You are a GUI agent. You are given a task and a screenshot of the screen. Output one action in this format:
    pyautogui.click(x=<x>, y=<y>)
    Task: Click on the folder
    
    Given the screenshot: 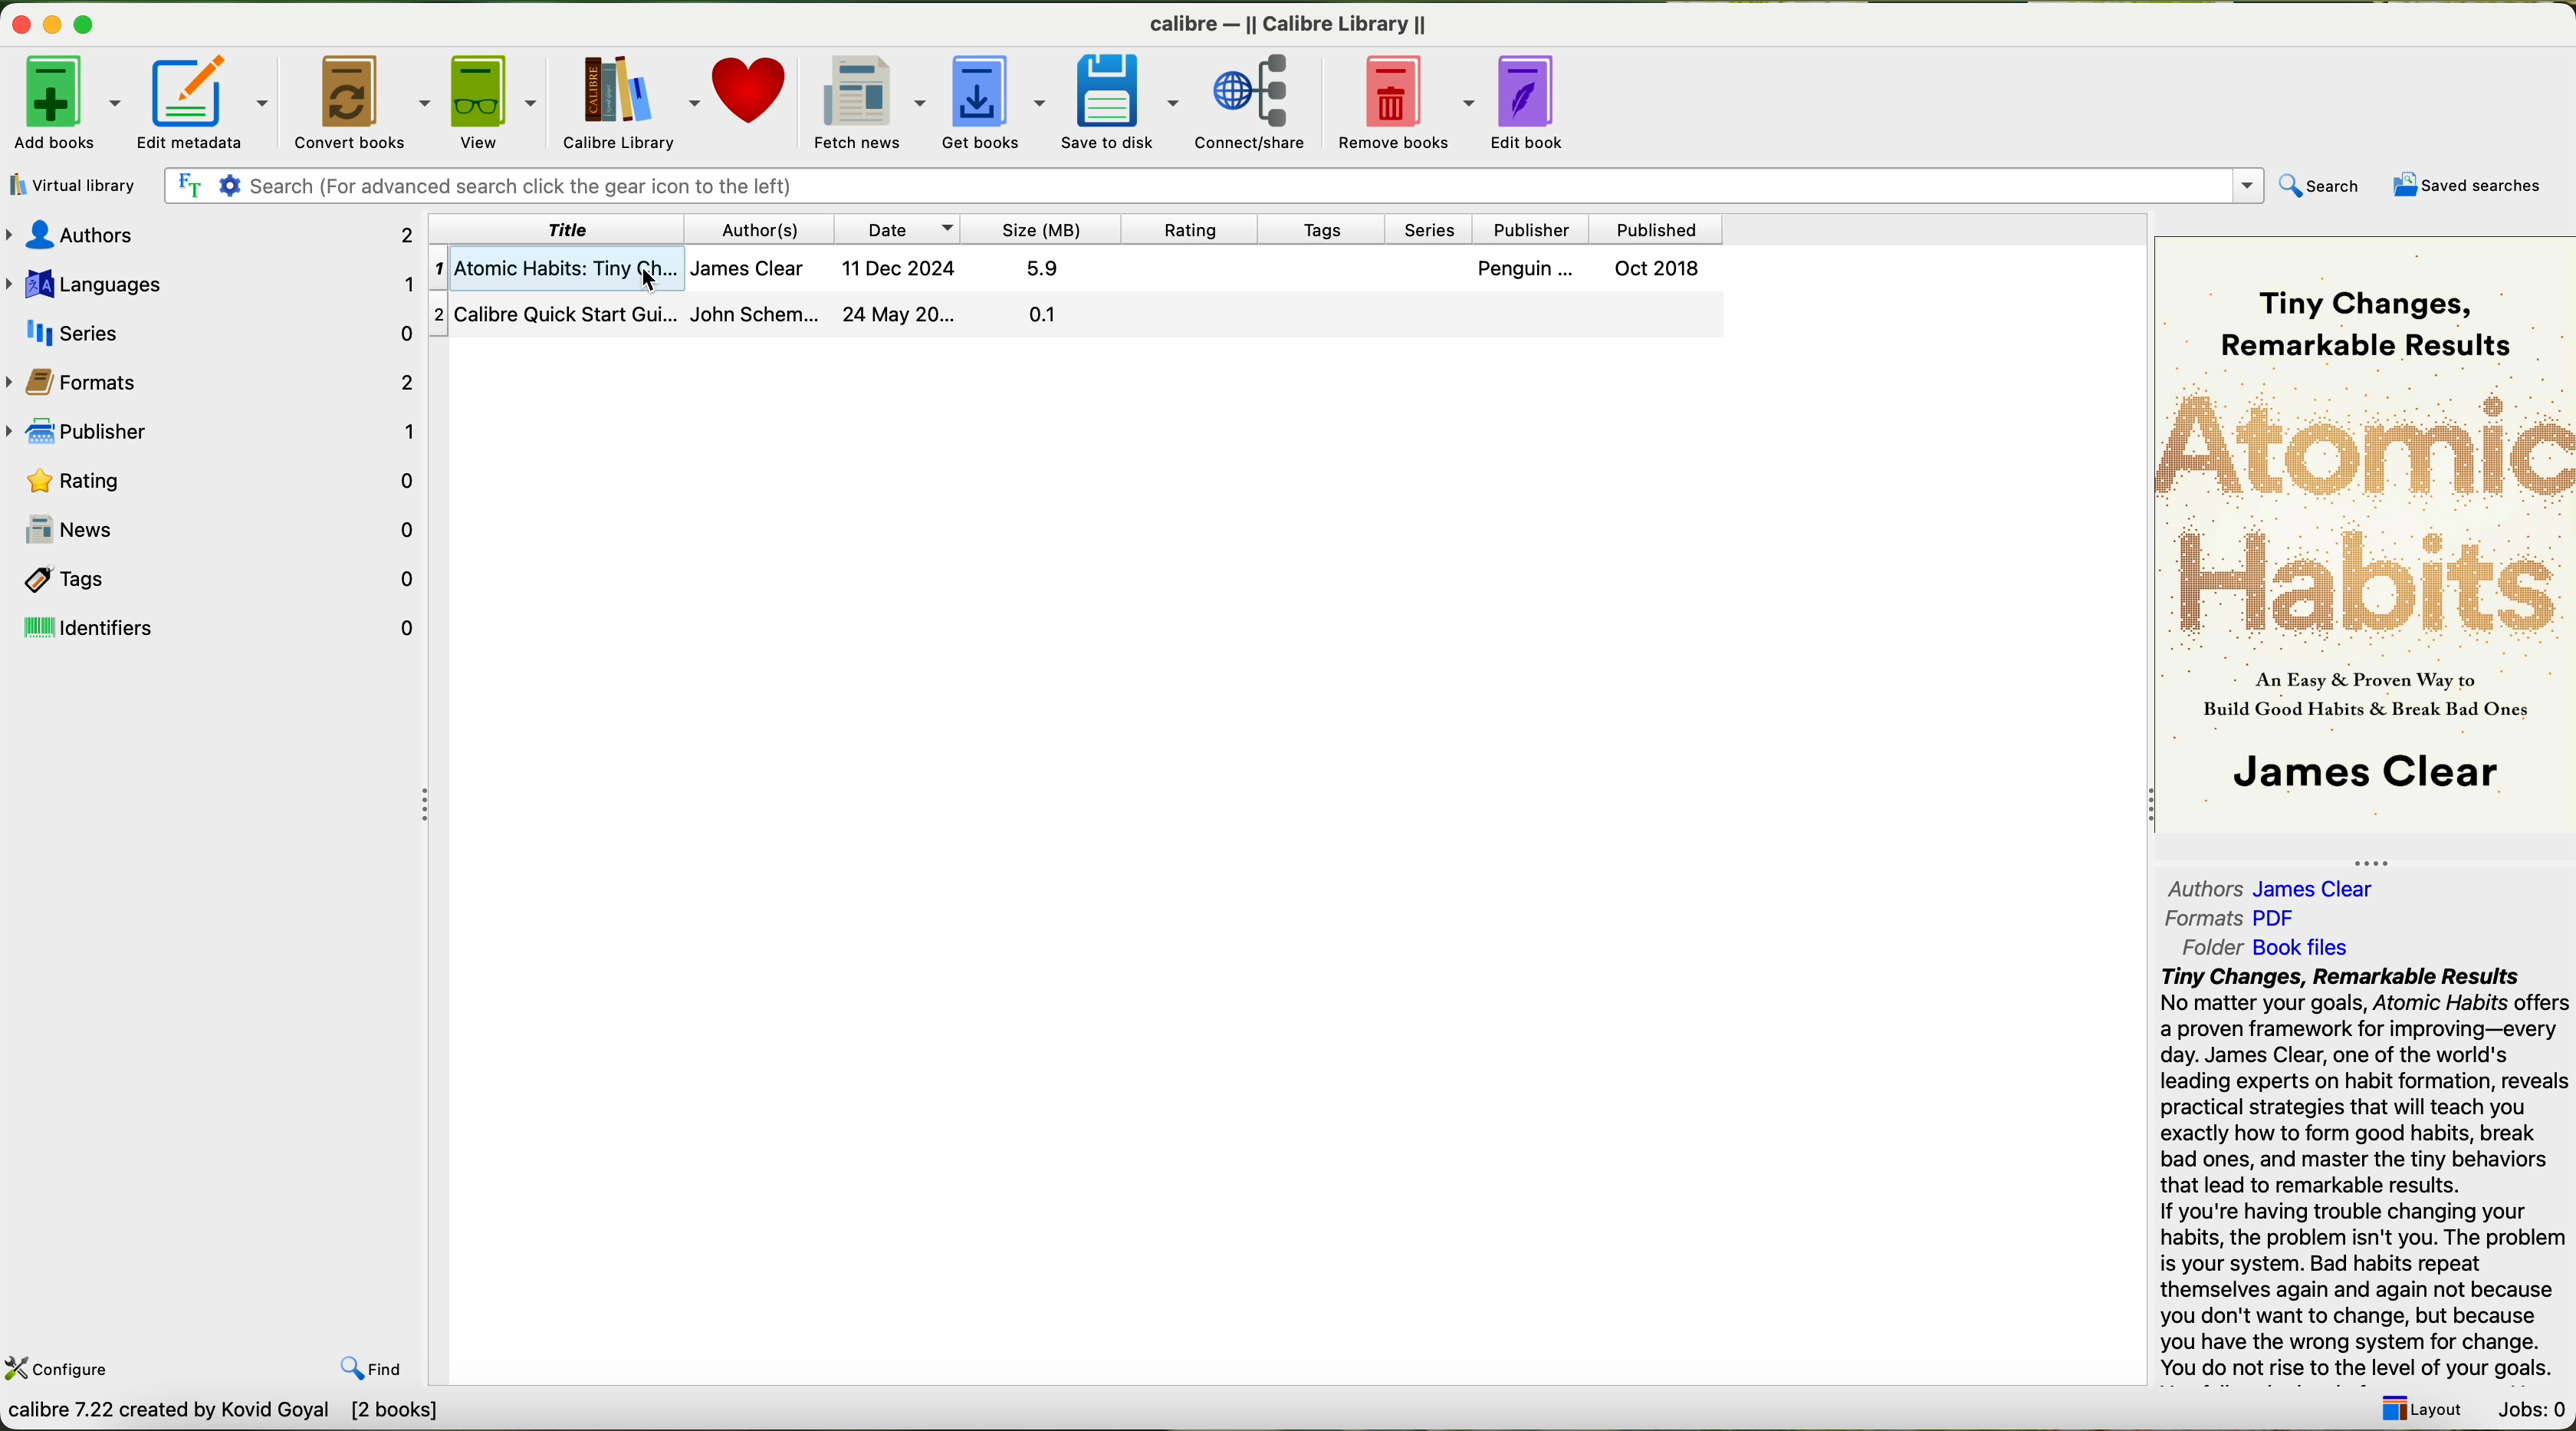 What is the action you would take?
    pyautogui.click(x=2280, y=947)
    